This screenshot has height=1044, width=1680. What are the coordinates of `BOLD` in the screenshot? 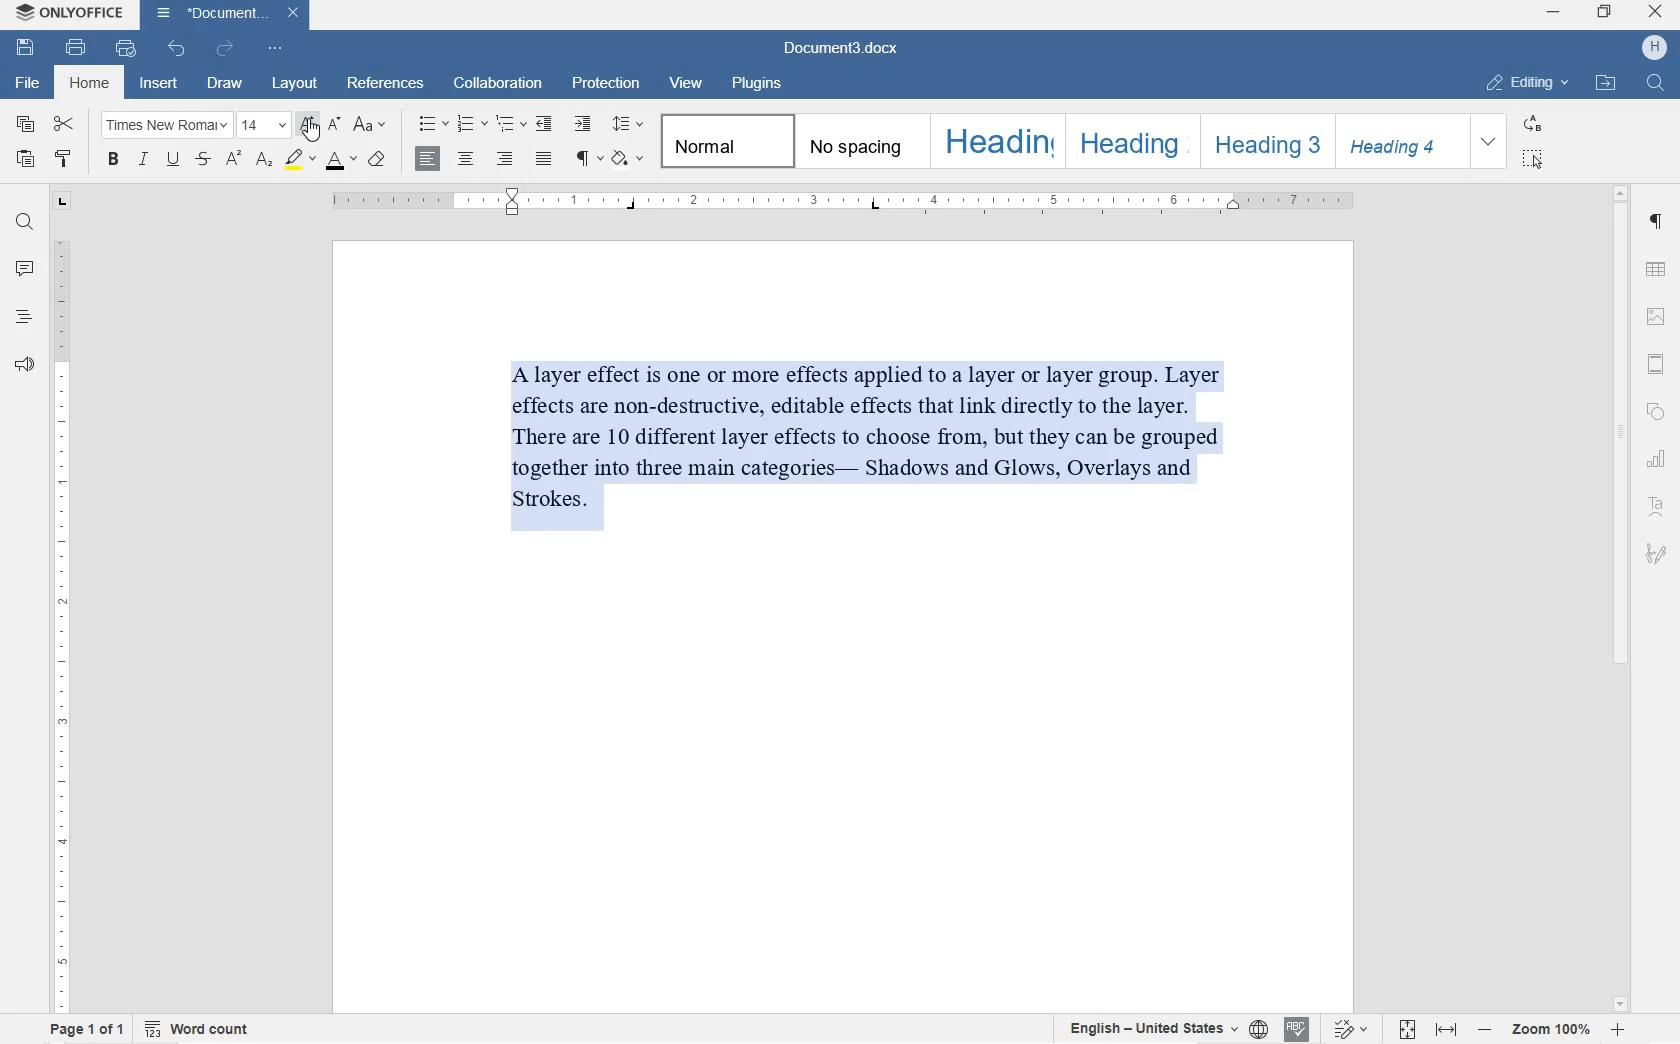 It's located at (112, 157).